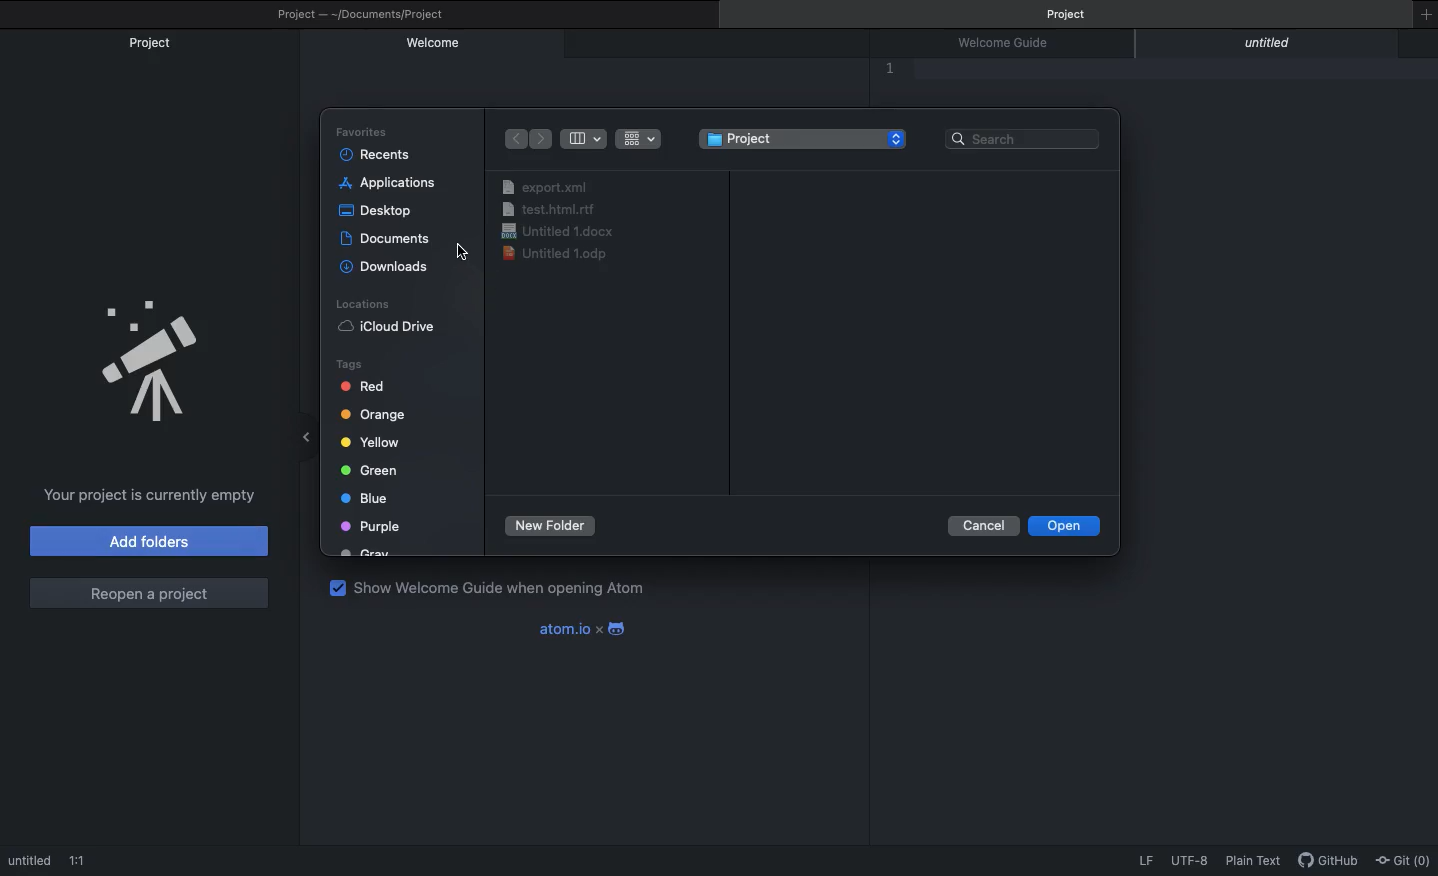 This screenshot has height=876, width=1438. Describe the element at coordinates (30, 859) in the screenshot. I see `Untitled` at that location.